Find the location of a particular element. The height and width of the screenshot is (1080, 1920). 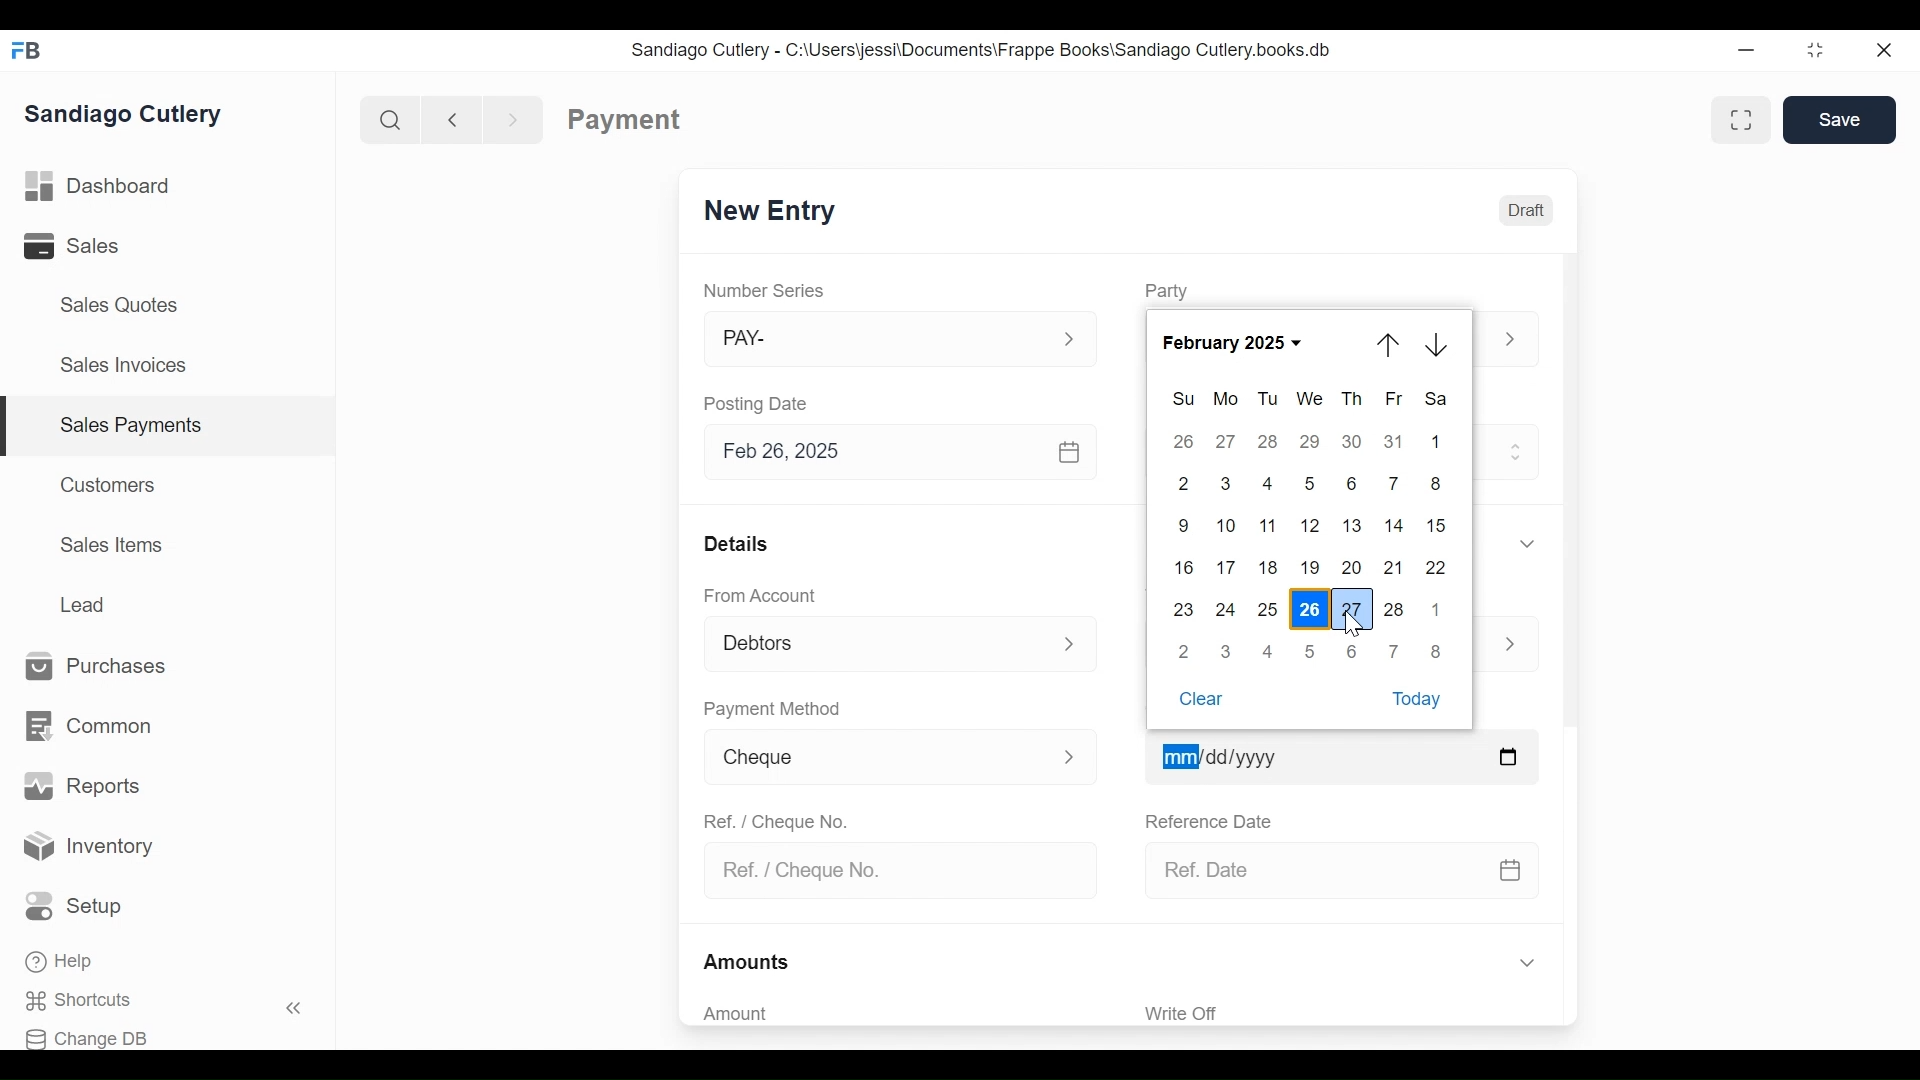

22 is located at coordinates (1438, 566).